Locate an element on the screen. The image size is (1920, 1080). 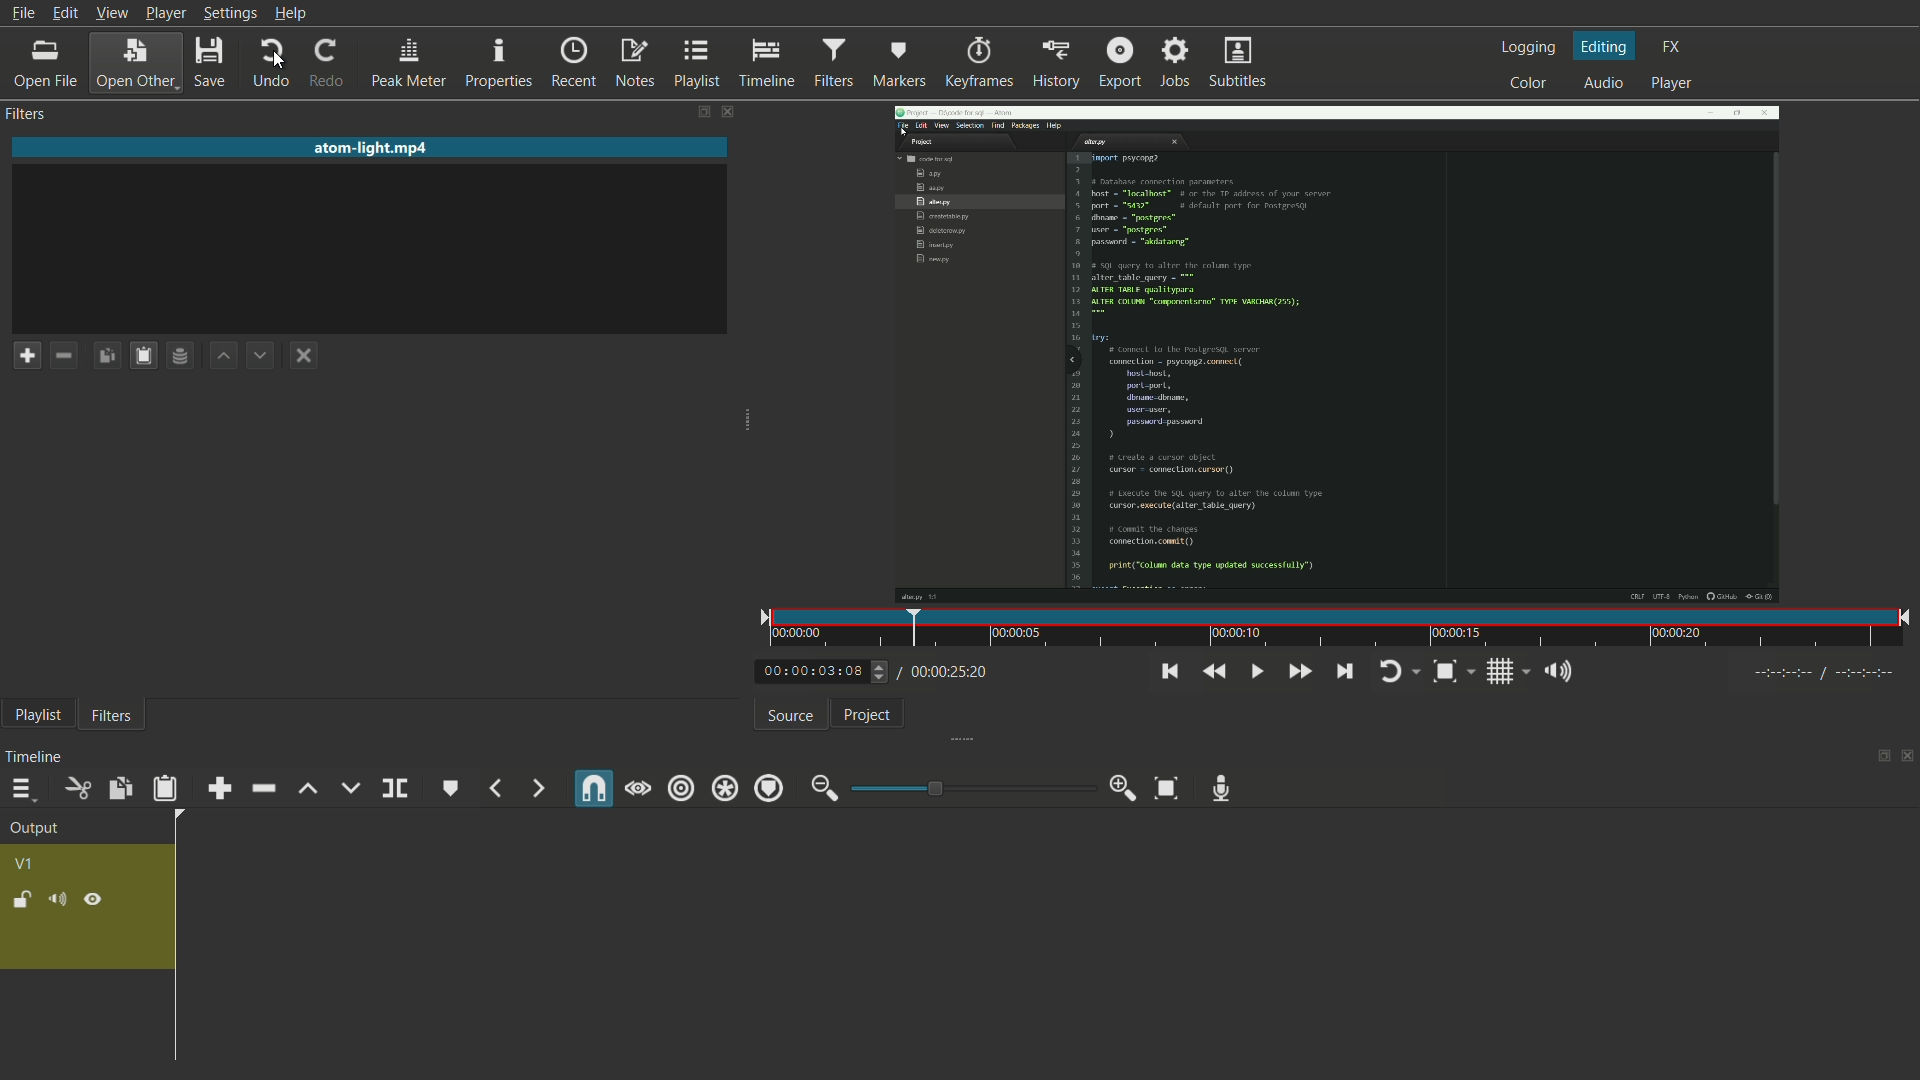
file name is located at coordinates (375, 149).